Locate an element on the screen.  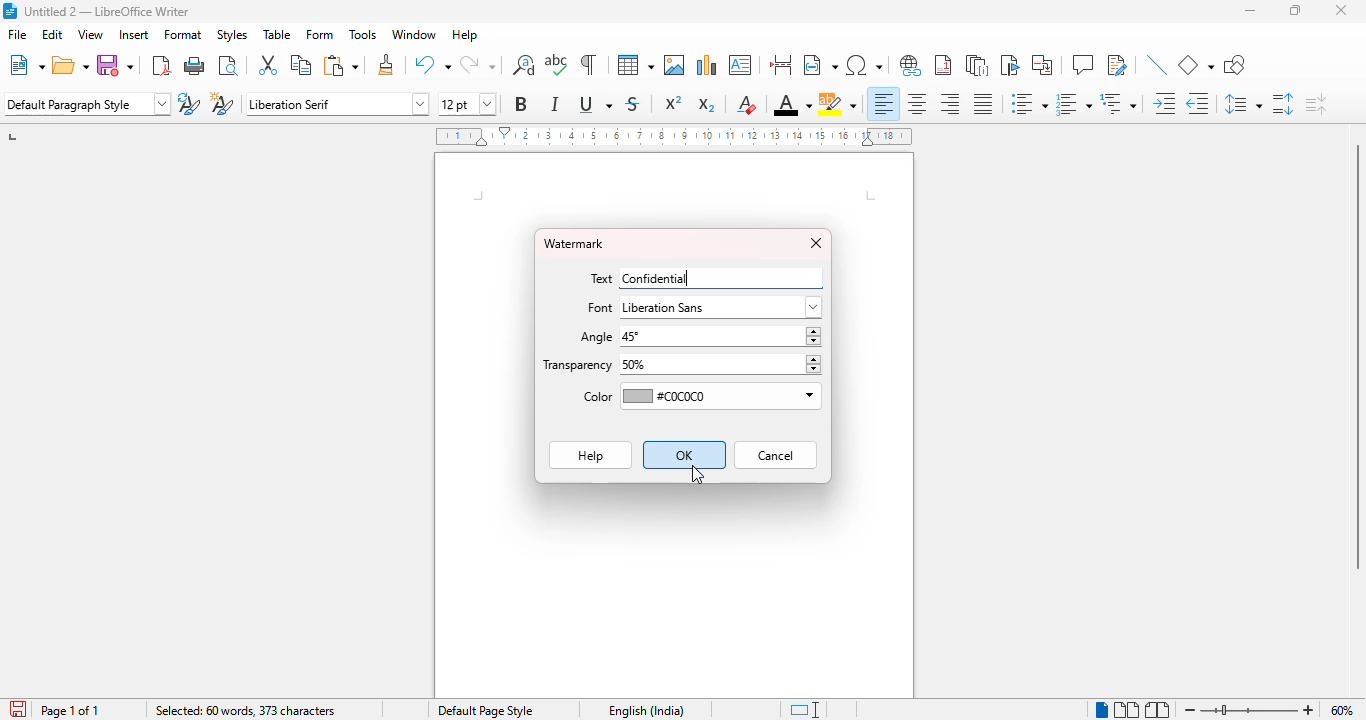
justified is located at coordinates (982, 104).